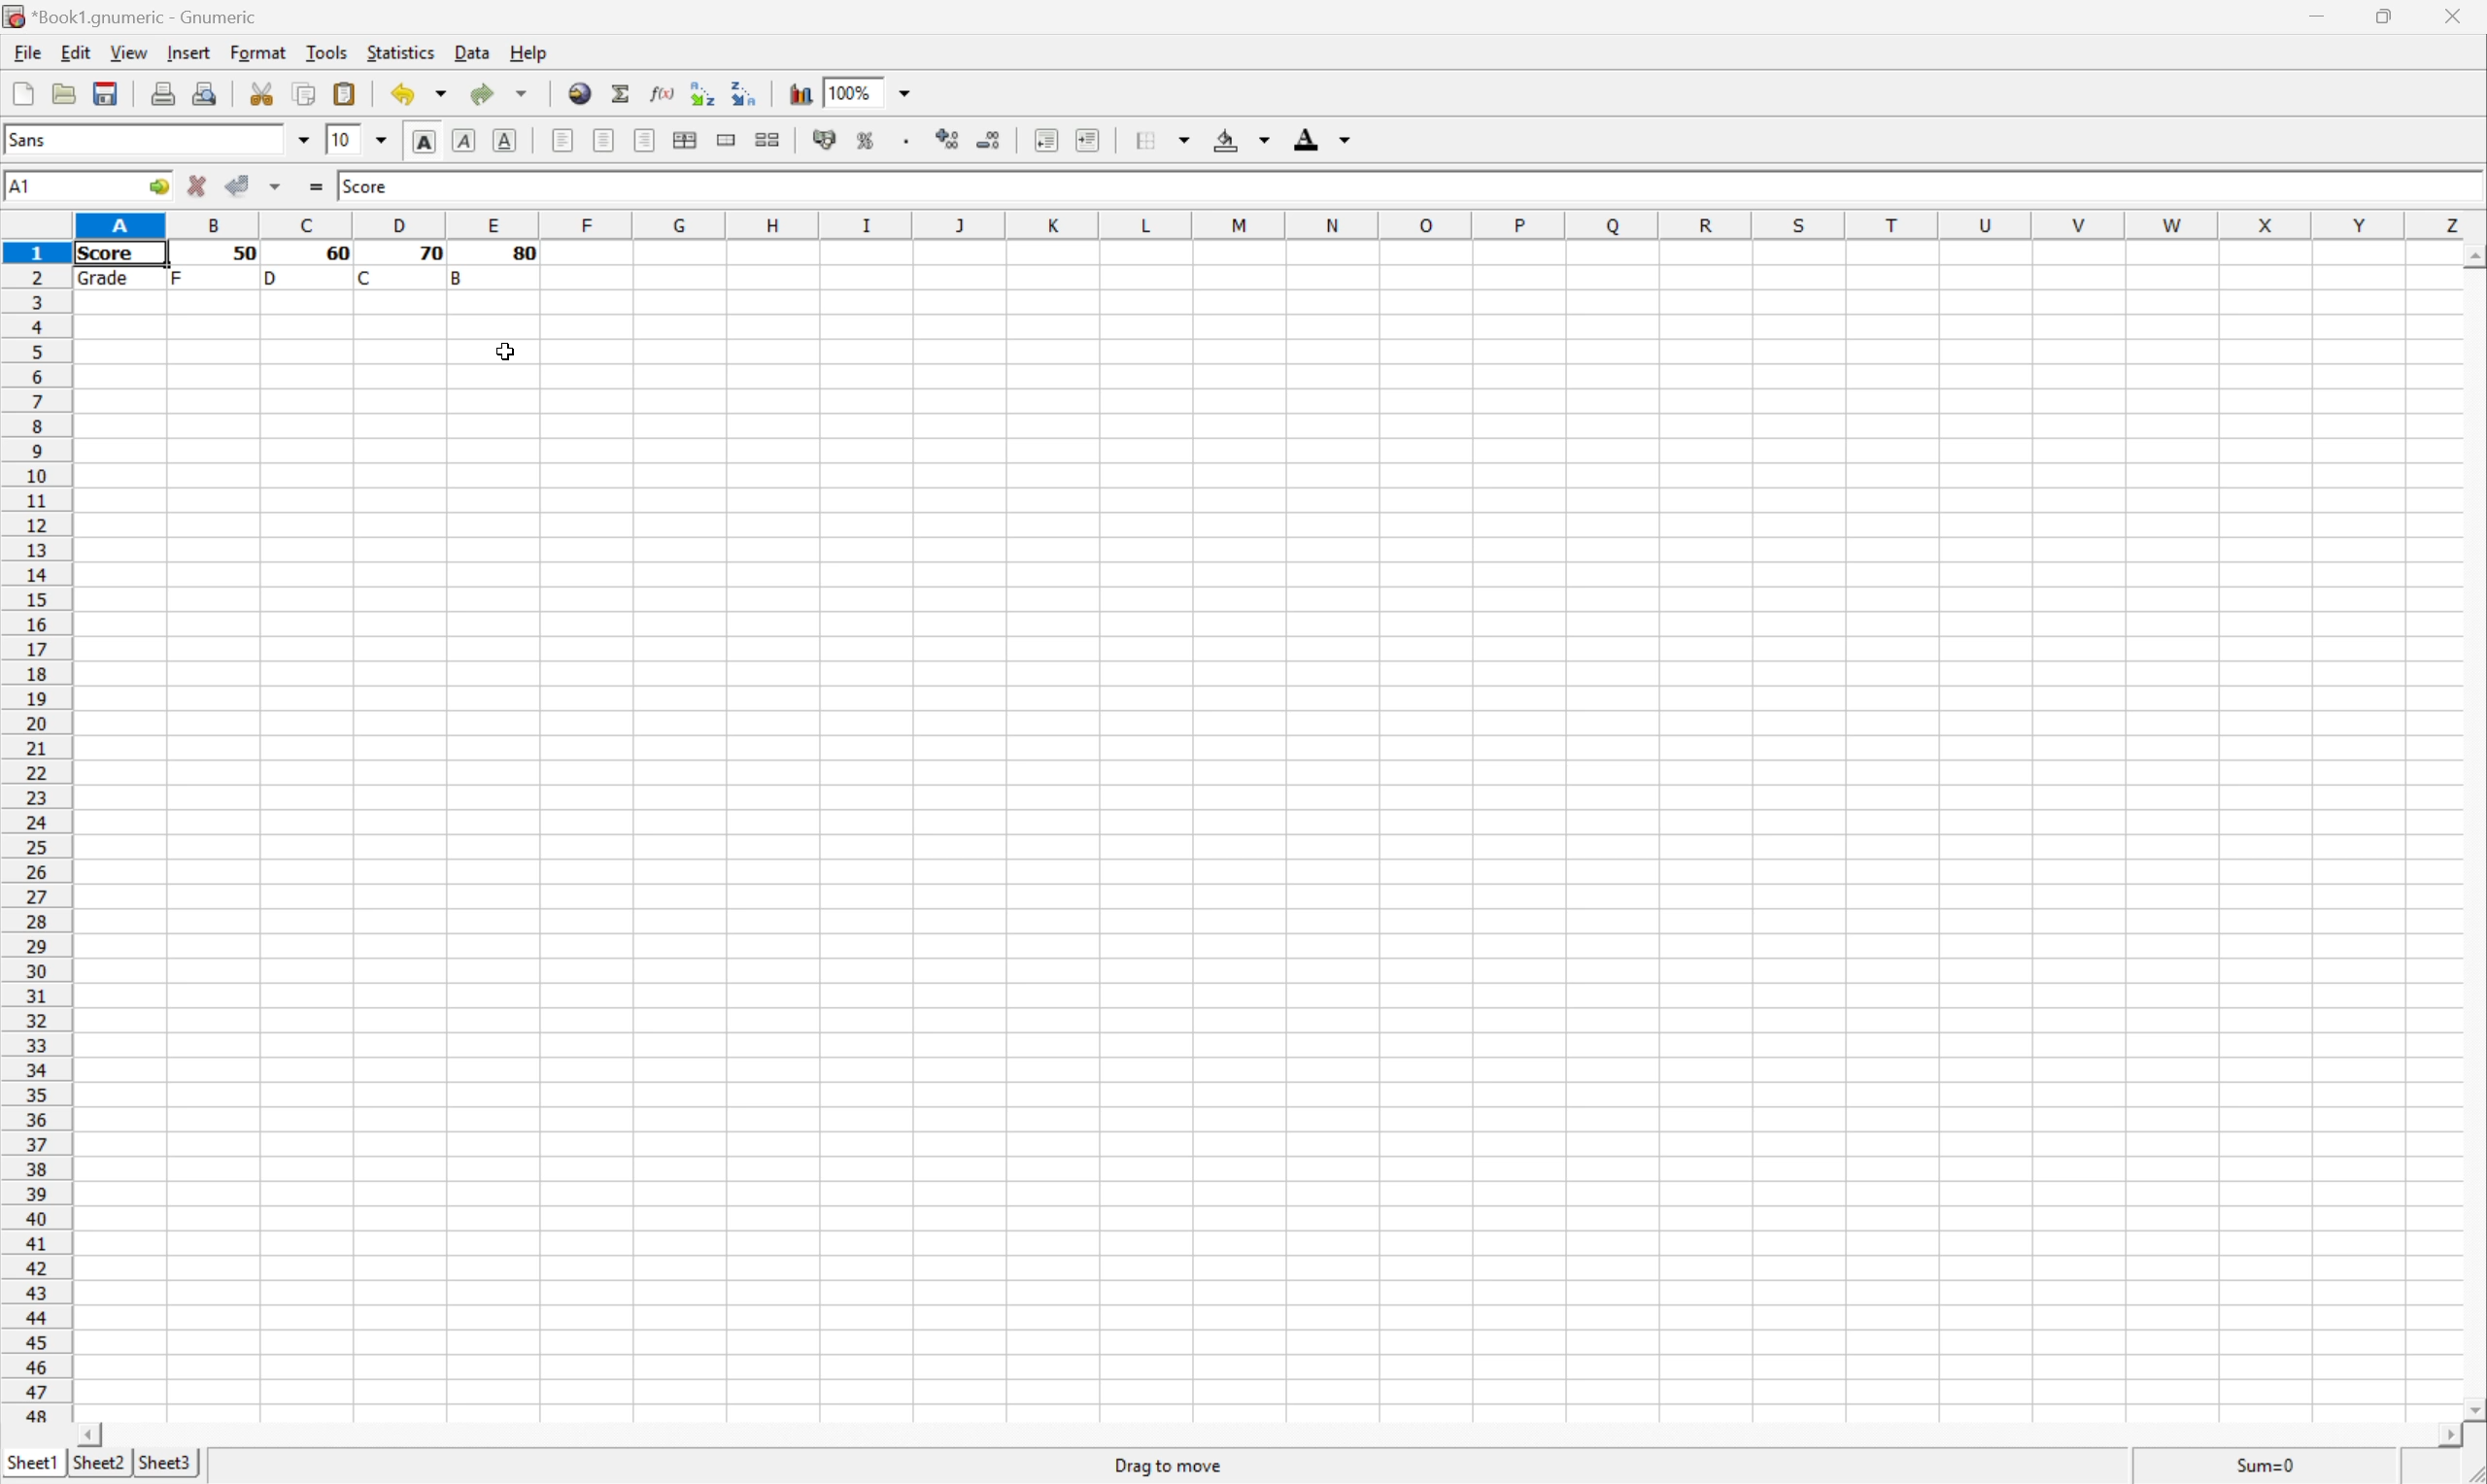 The height and width of the screenshot is (1484, 2487). Describe the element at coordinates (401, 50) in the screenshot. I see `Statistics` at that location.